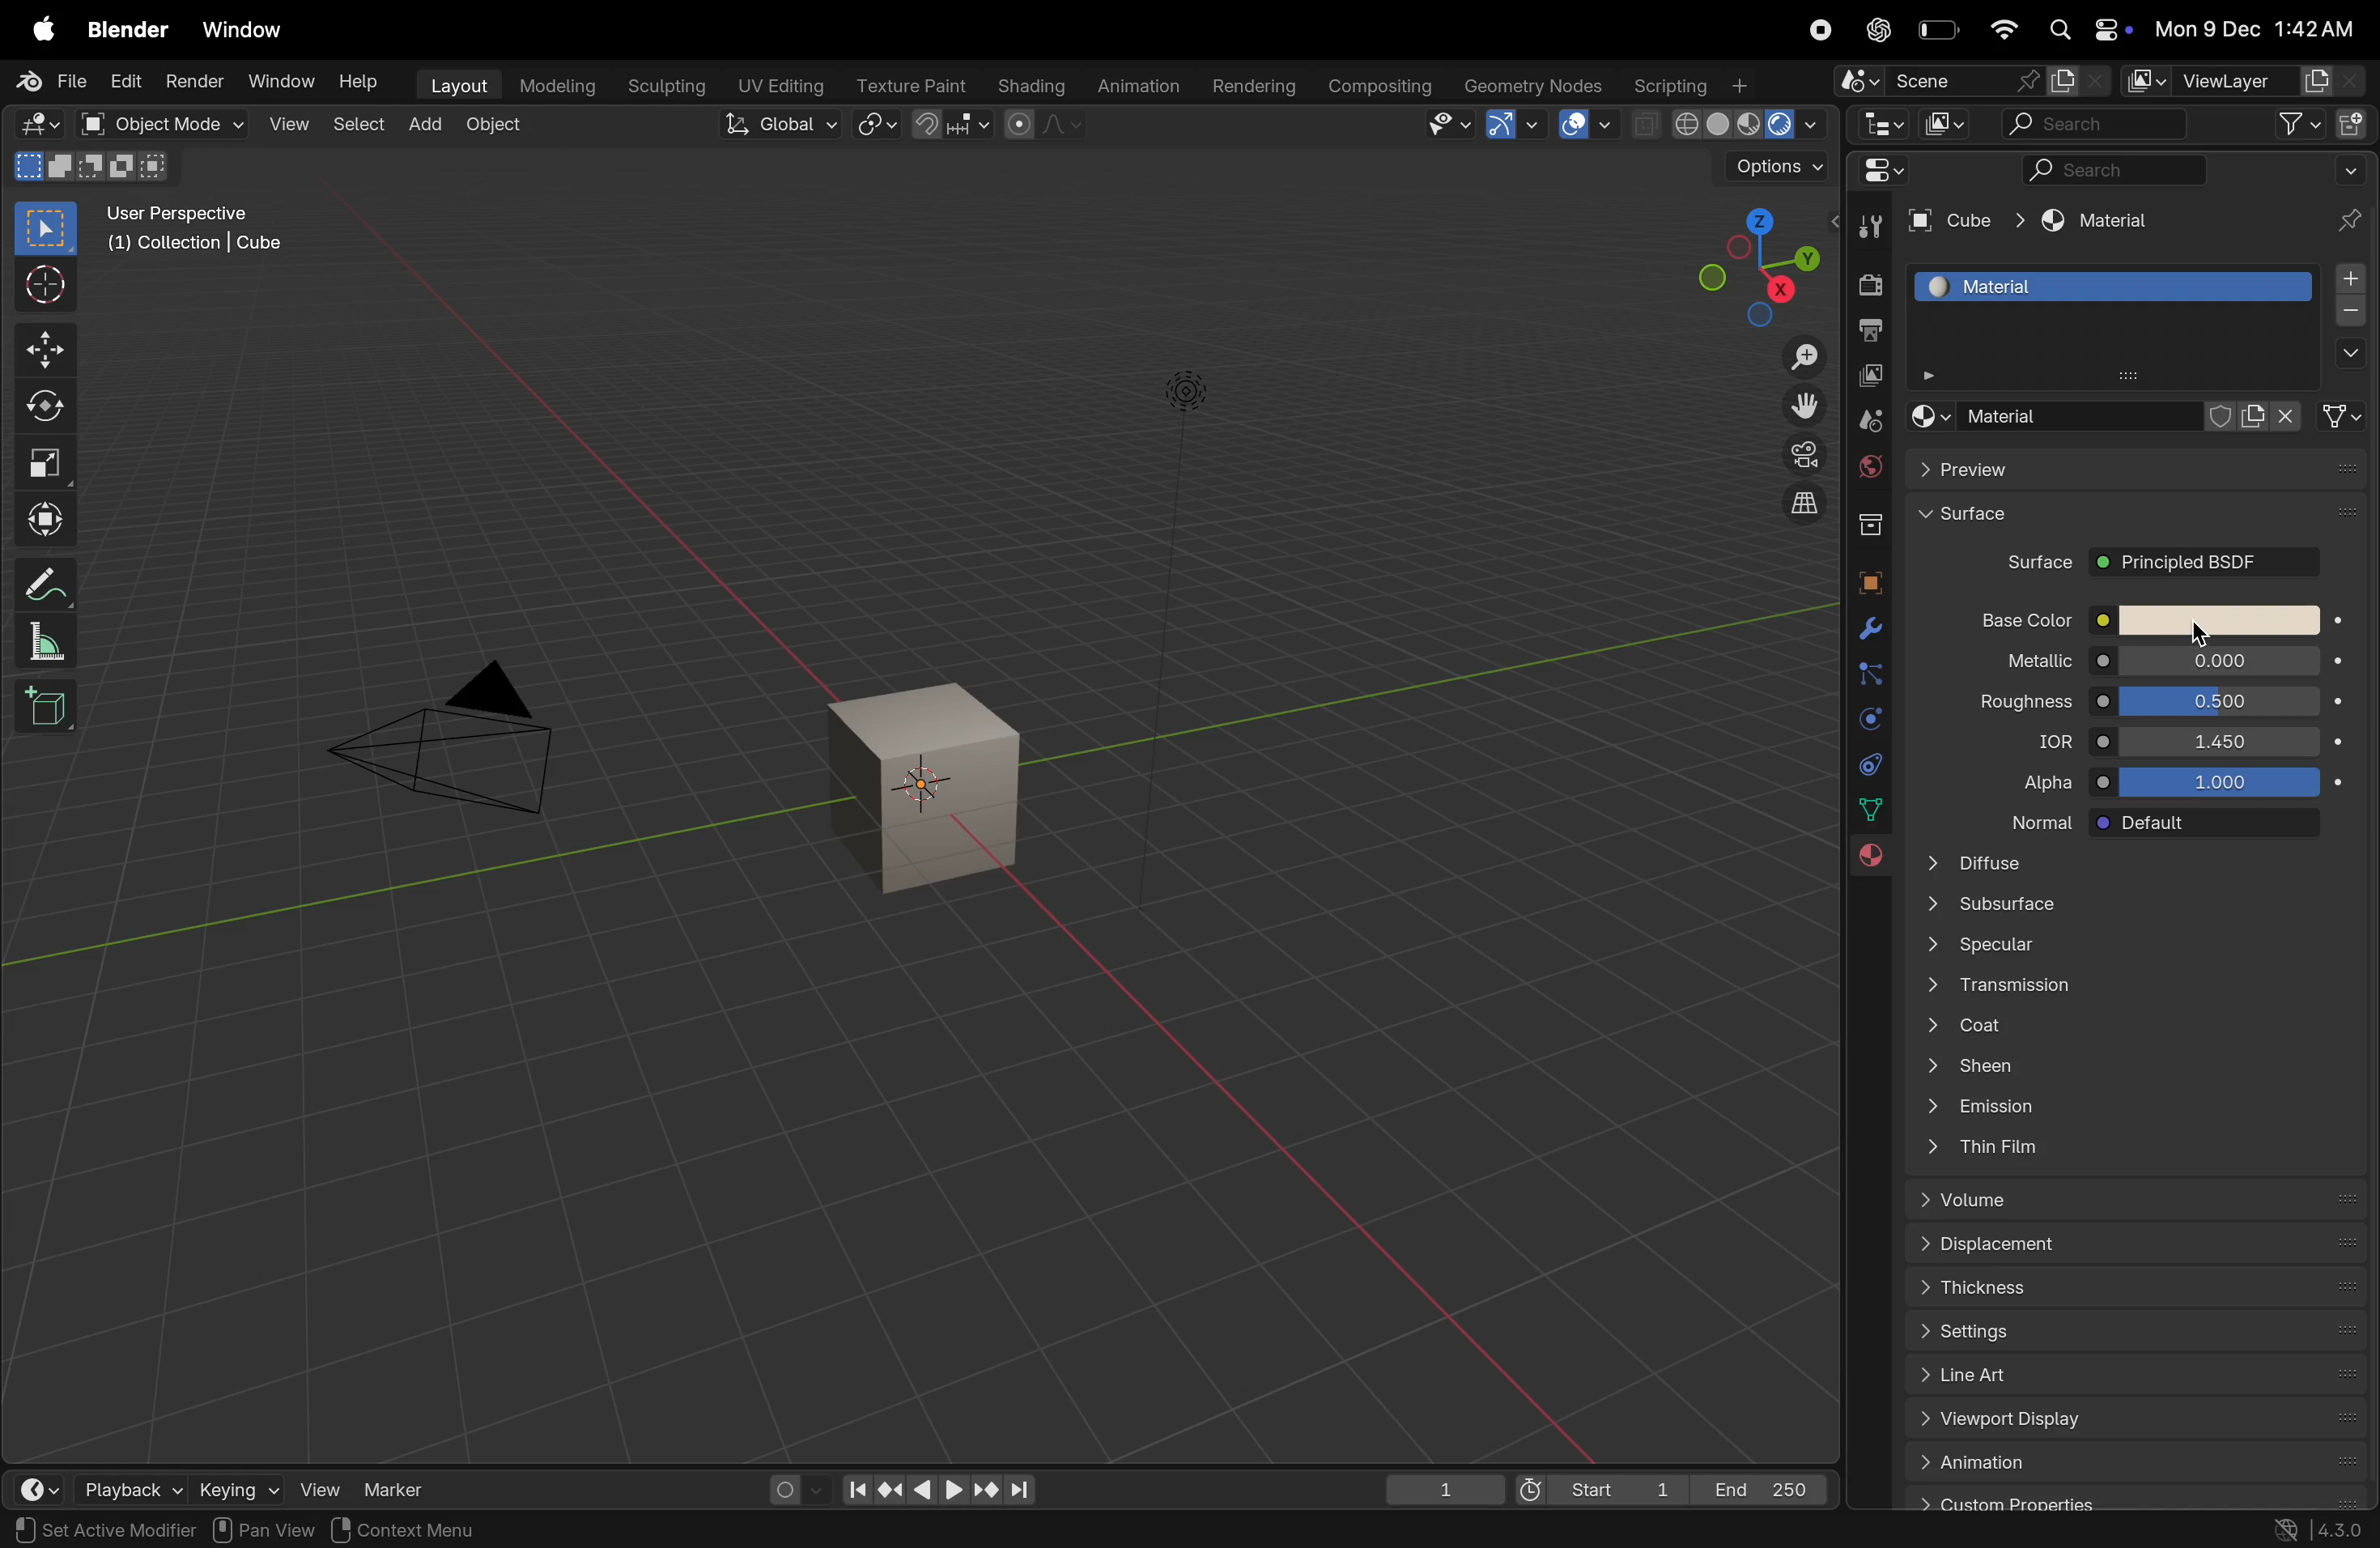 Image resolution: width=2380 pixels, height=1548 pixels. Describe the element at coordinates (2138, 1246) in the screenshot. I see `displace meny` at that location.